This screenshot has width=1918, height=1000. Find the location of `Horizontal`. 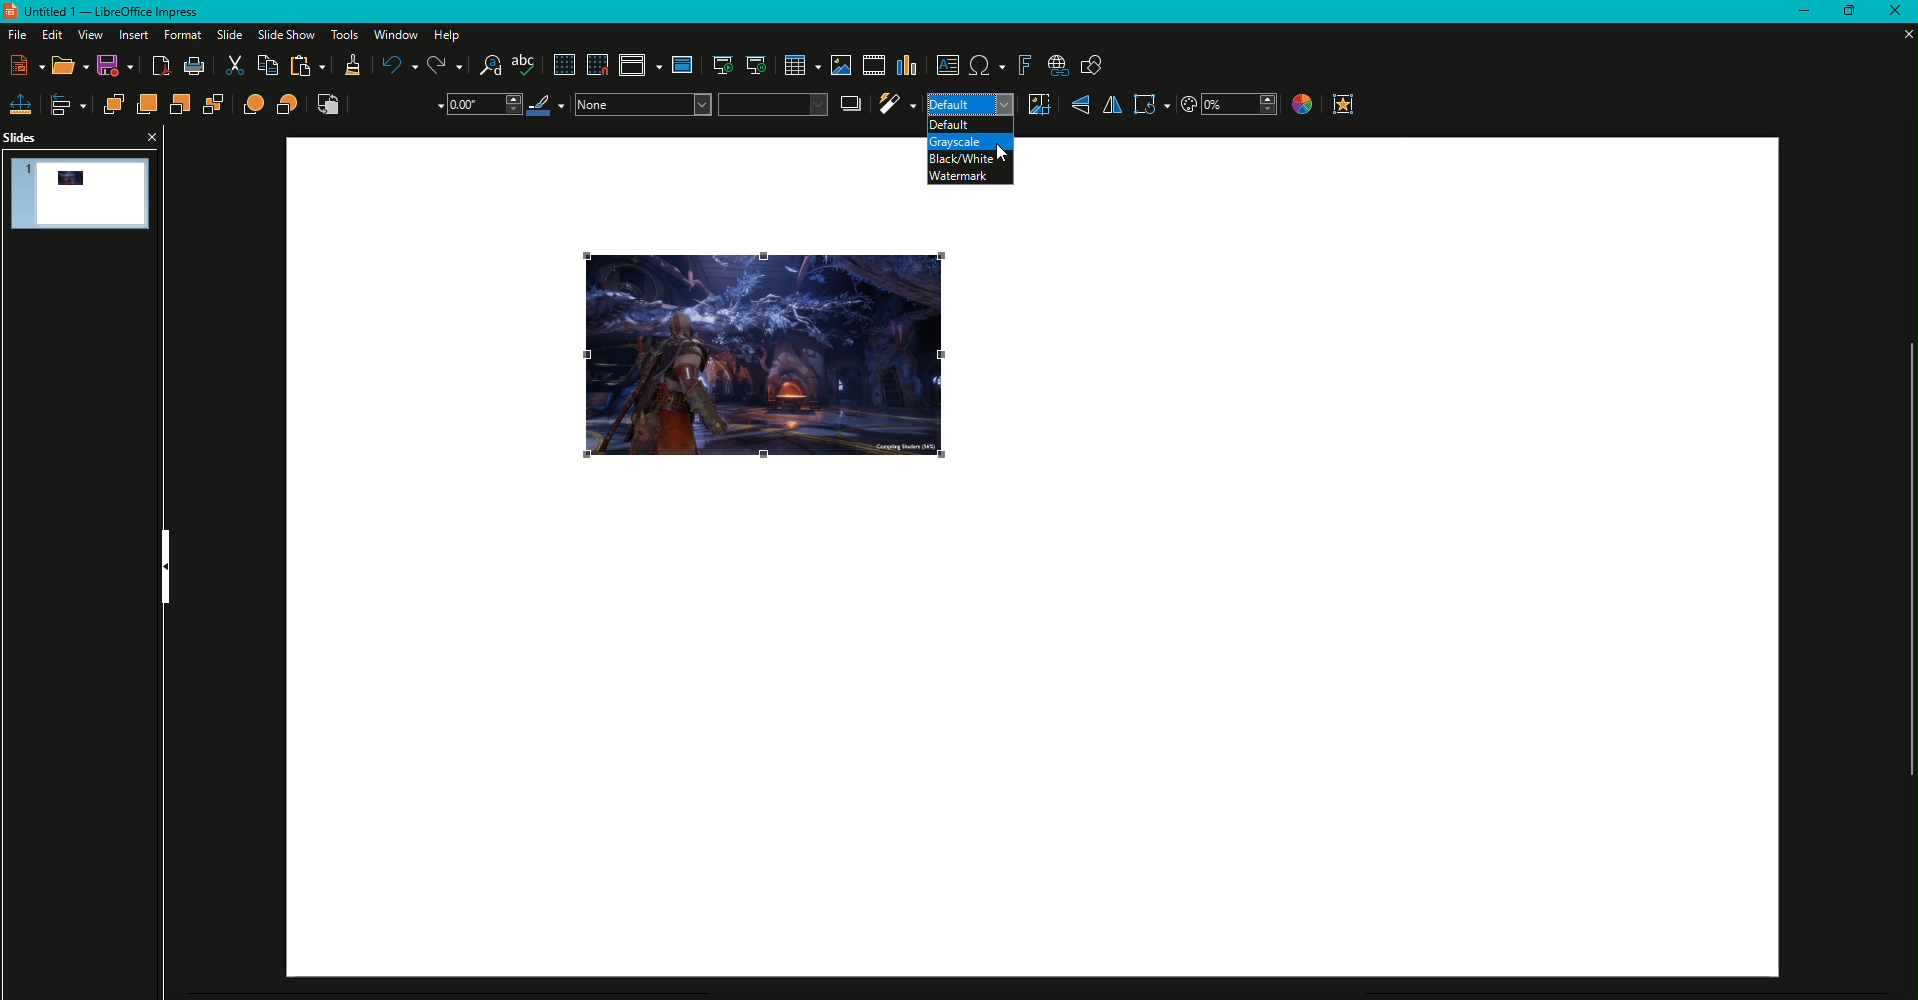

Horizontal is located at coordinates (1111, 105).